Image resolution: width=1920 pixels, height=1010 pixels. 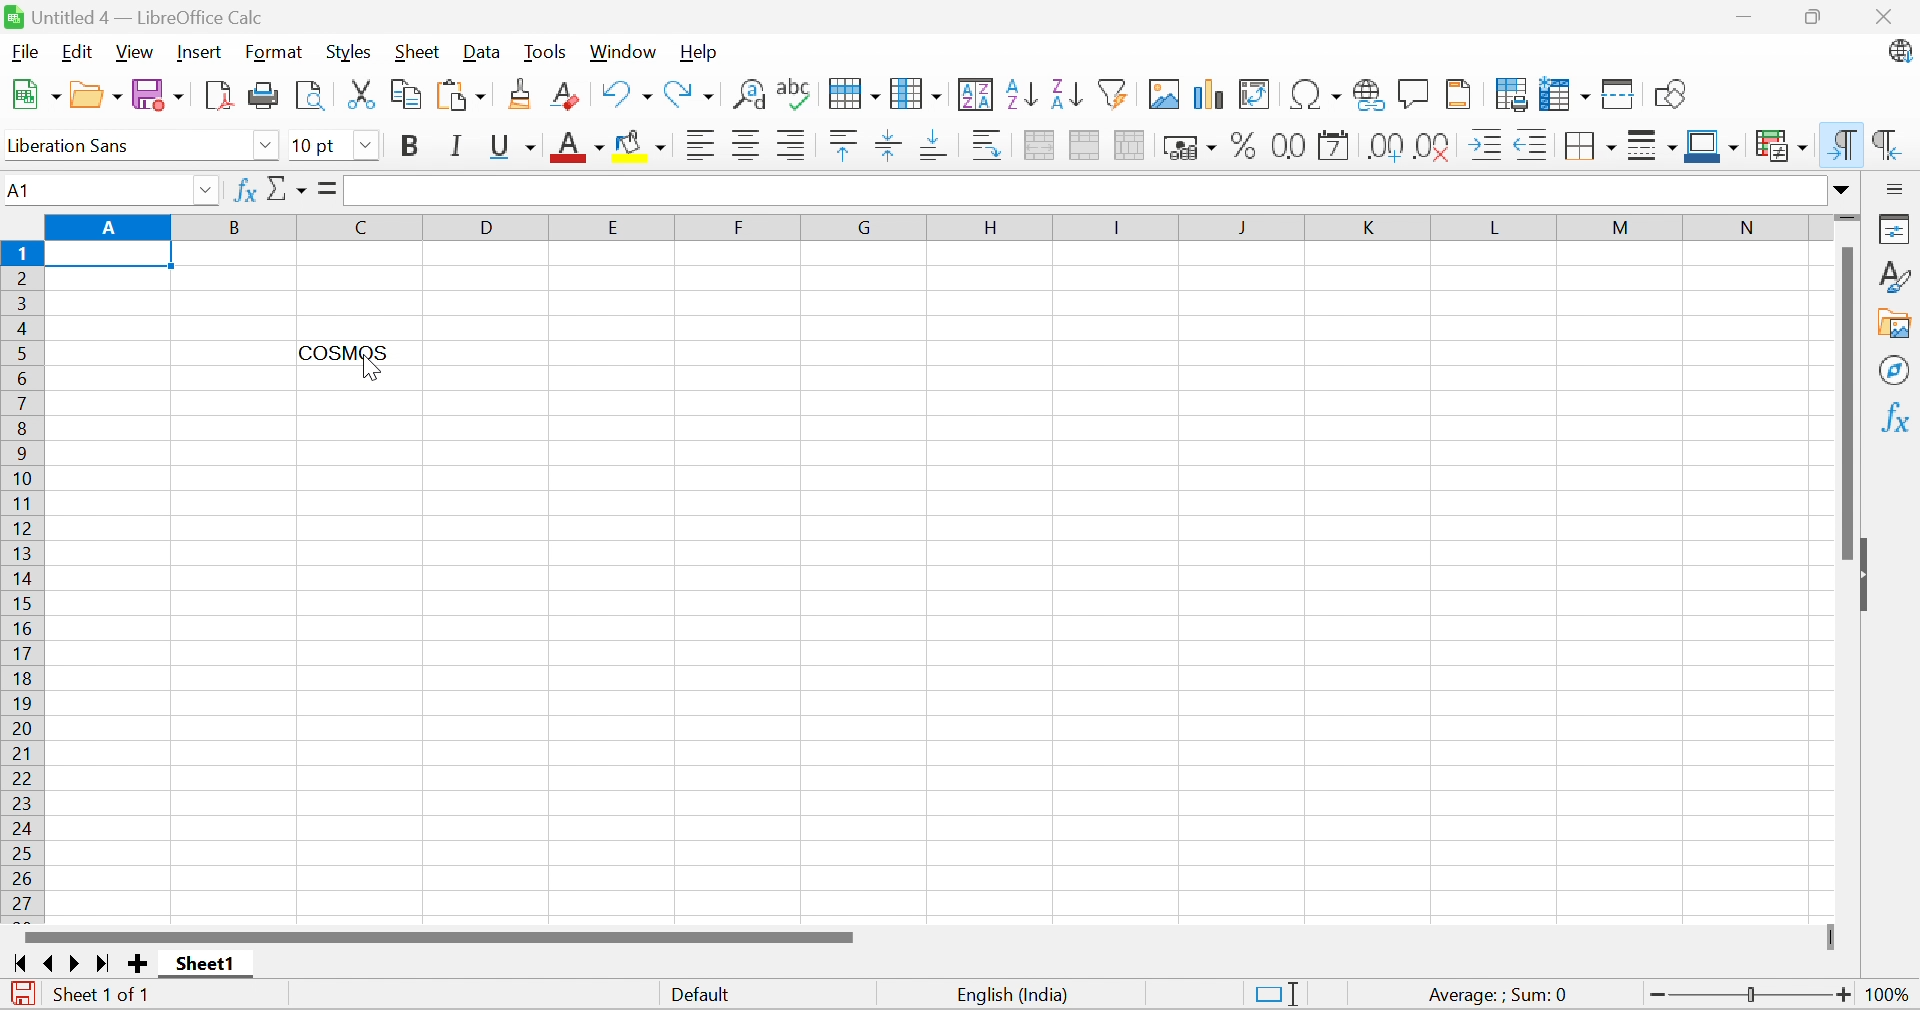 I want to click on The Document has modified. Click to save the document., so click(x=20, y=994).